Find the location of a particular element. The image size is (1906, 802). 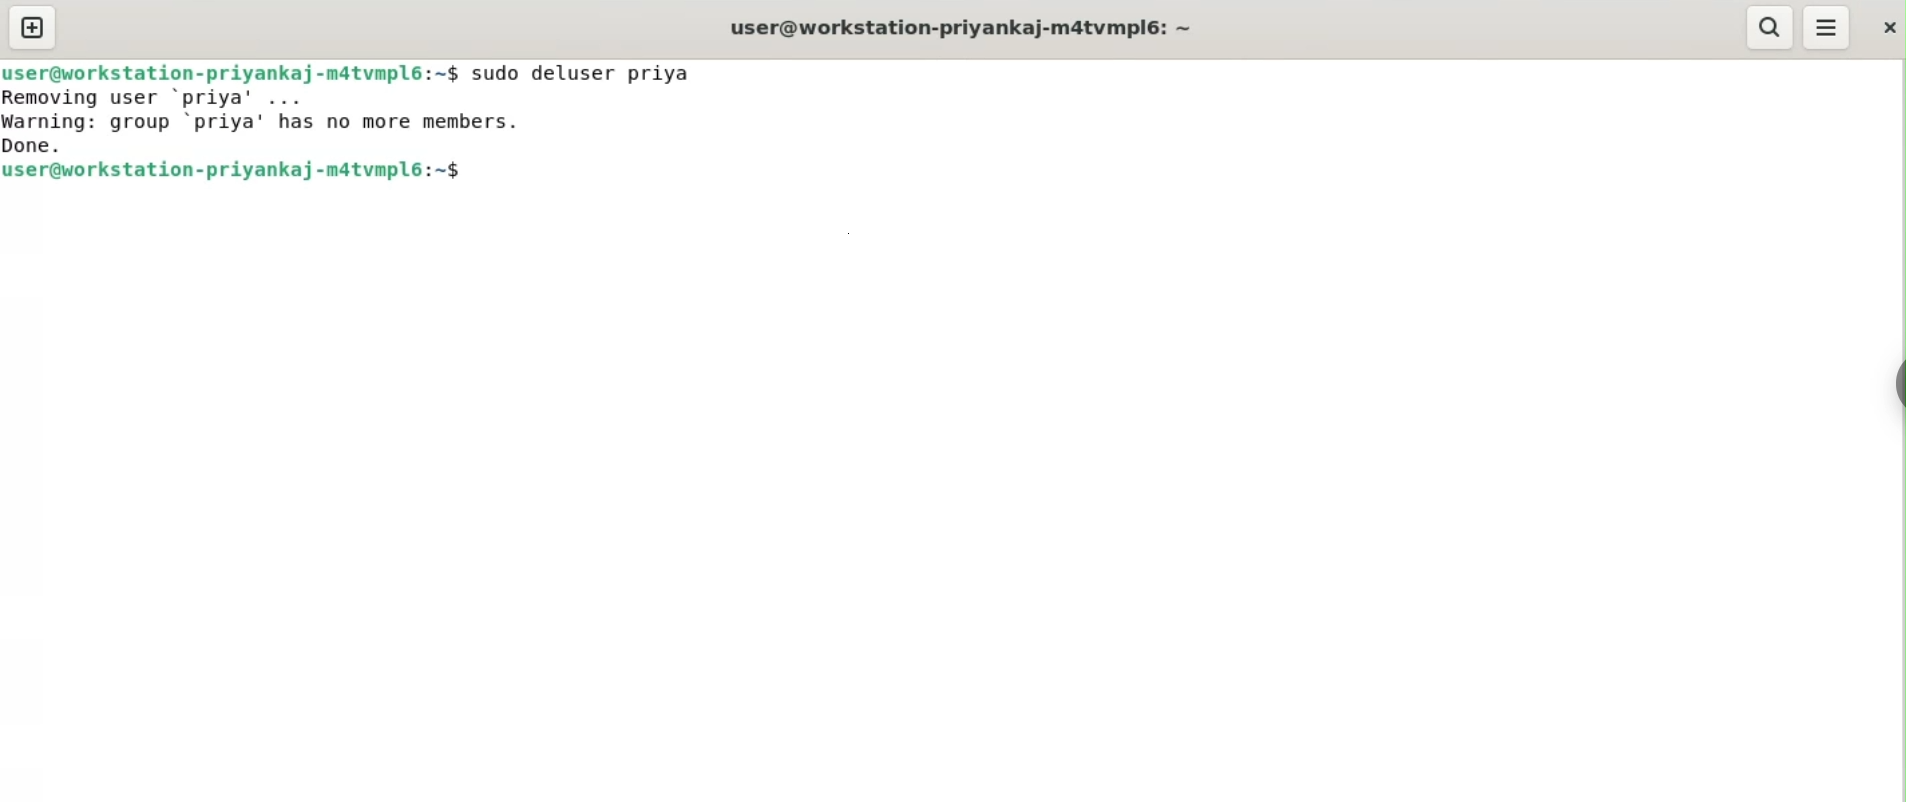

close is located at coordinates (1883, 29).